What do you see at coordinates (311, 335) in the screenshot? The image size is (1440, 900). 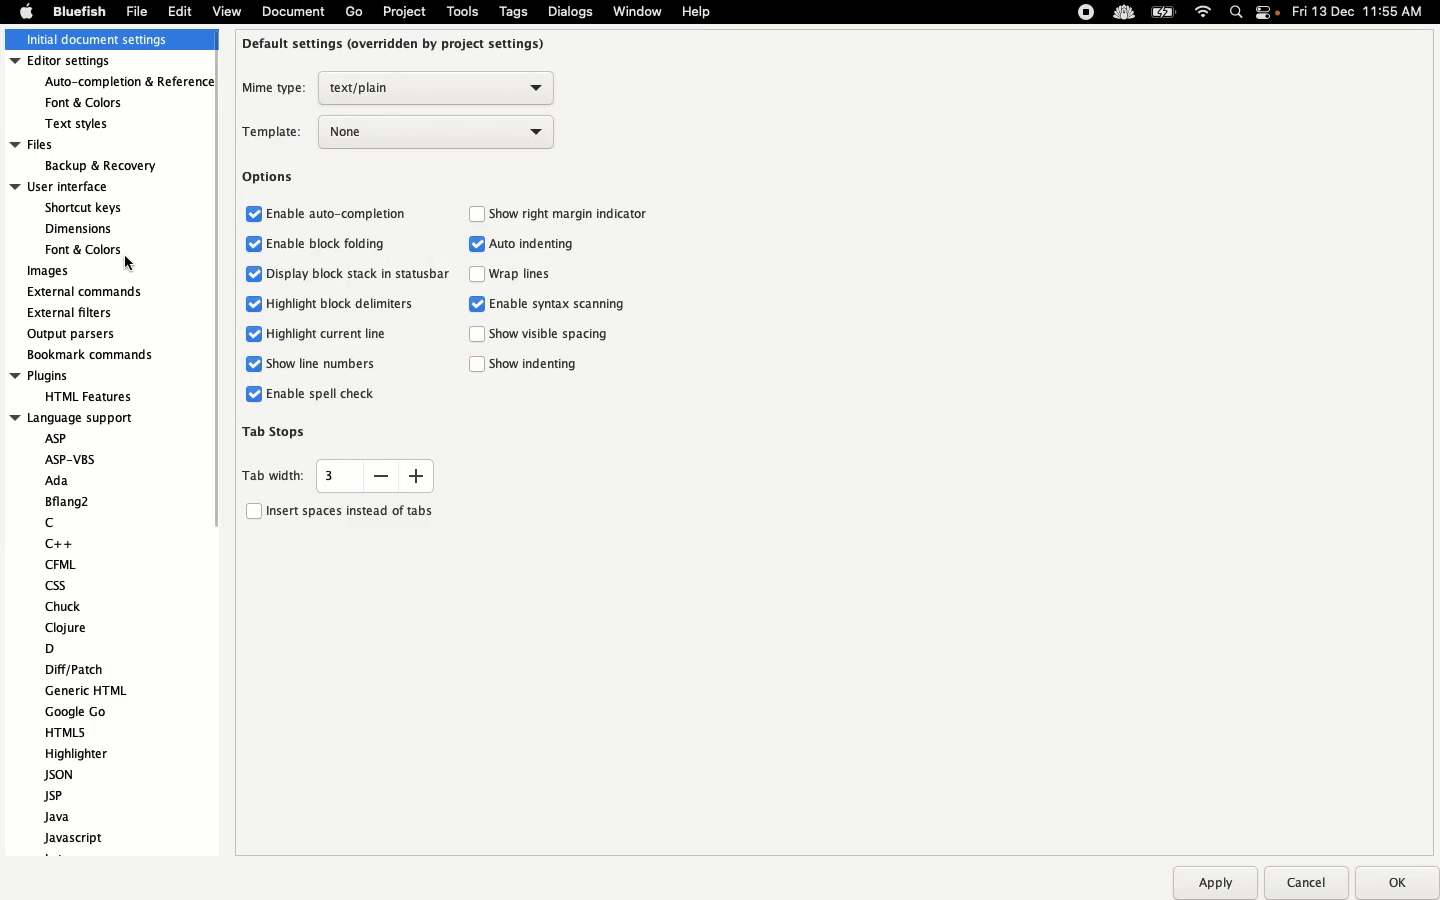 I see `Highlight current line` at bounding box center [311, 335].